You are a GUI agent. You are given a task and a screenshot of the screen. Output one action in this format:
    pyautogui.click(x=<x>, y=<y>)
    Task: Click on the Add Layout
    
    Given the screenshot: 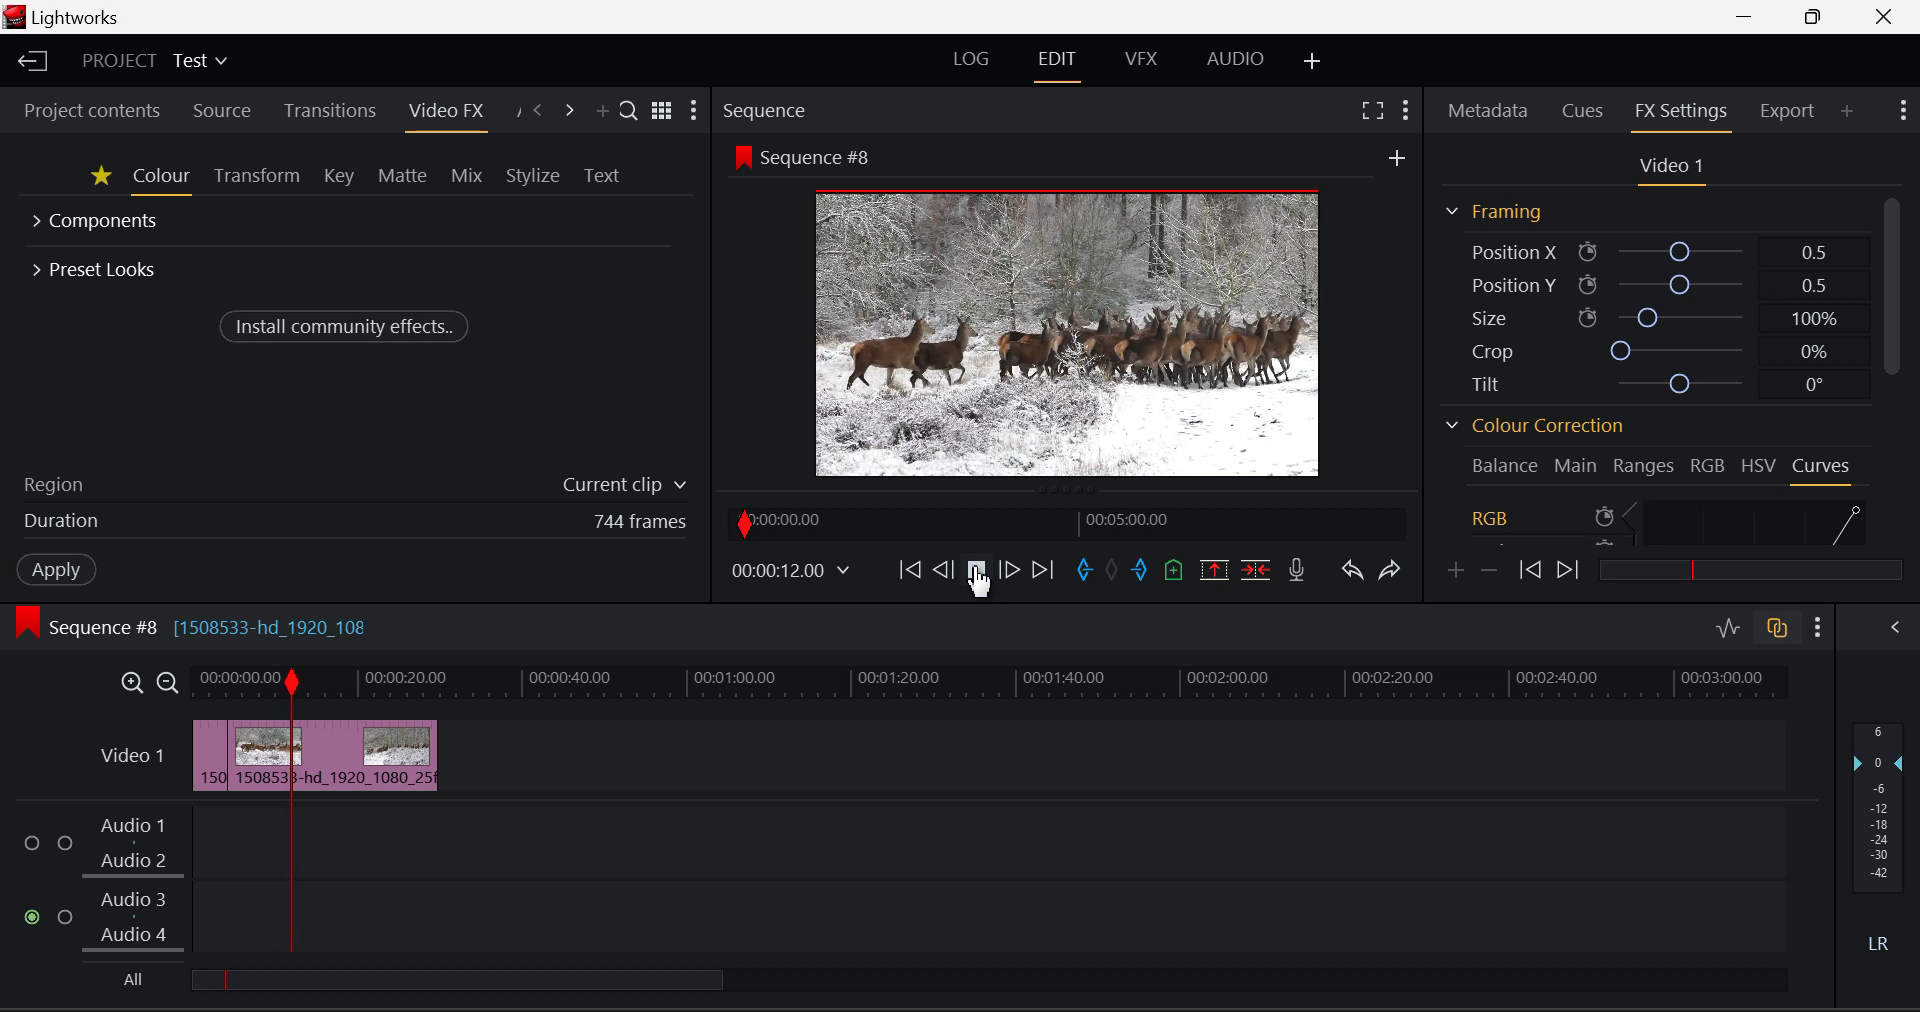 What is the action you would take?
    pyautogui.click(x=1314, y=63)
    